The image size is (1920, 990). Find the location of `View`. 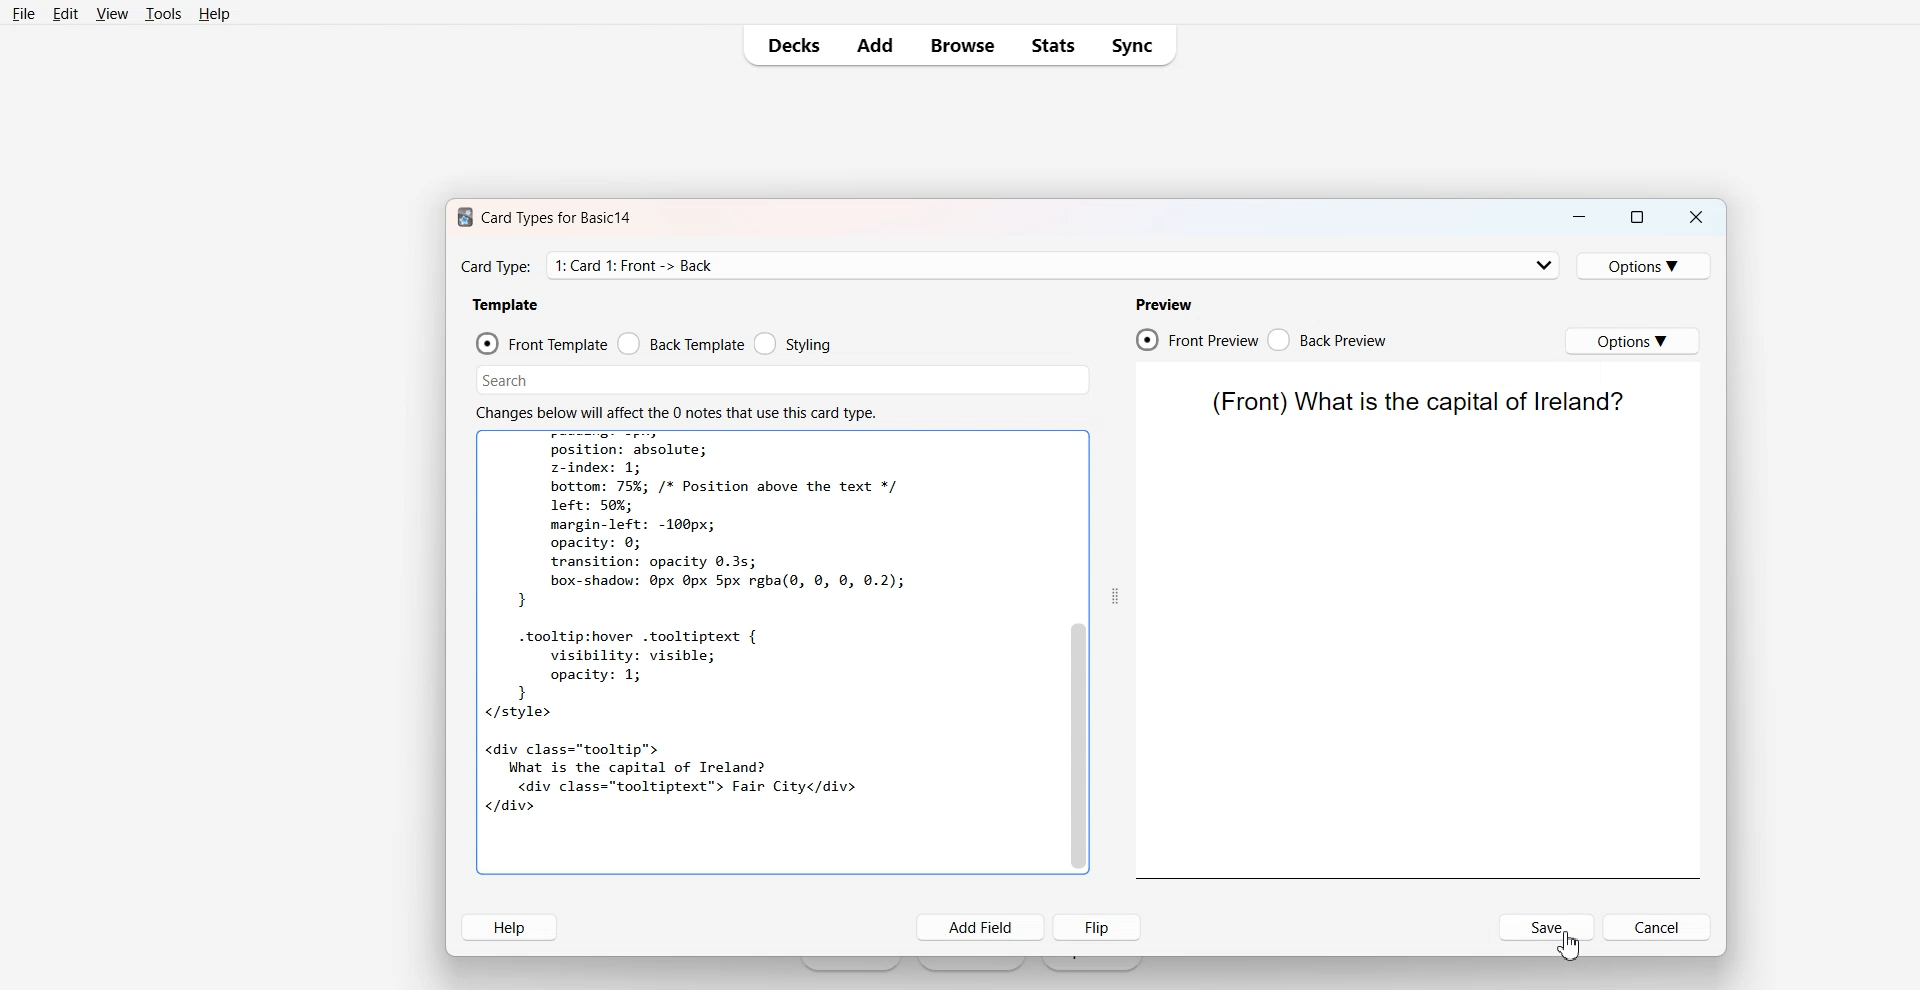

View is located at coordinates (111, 14).